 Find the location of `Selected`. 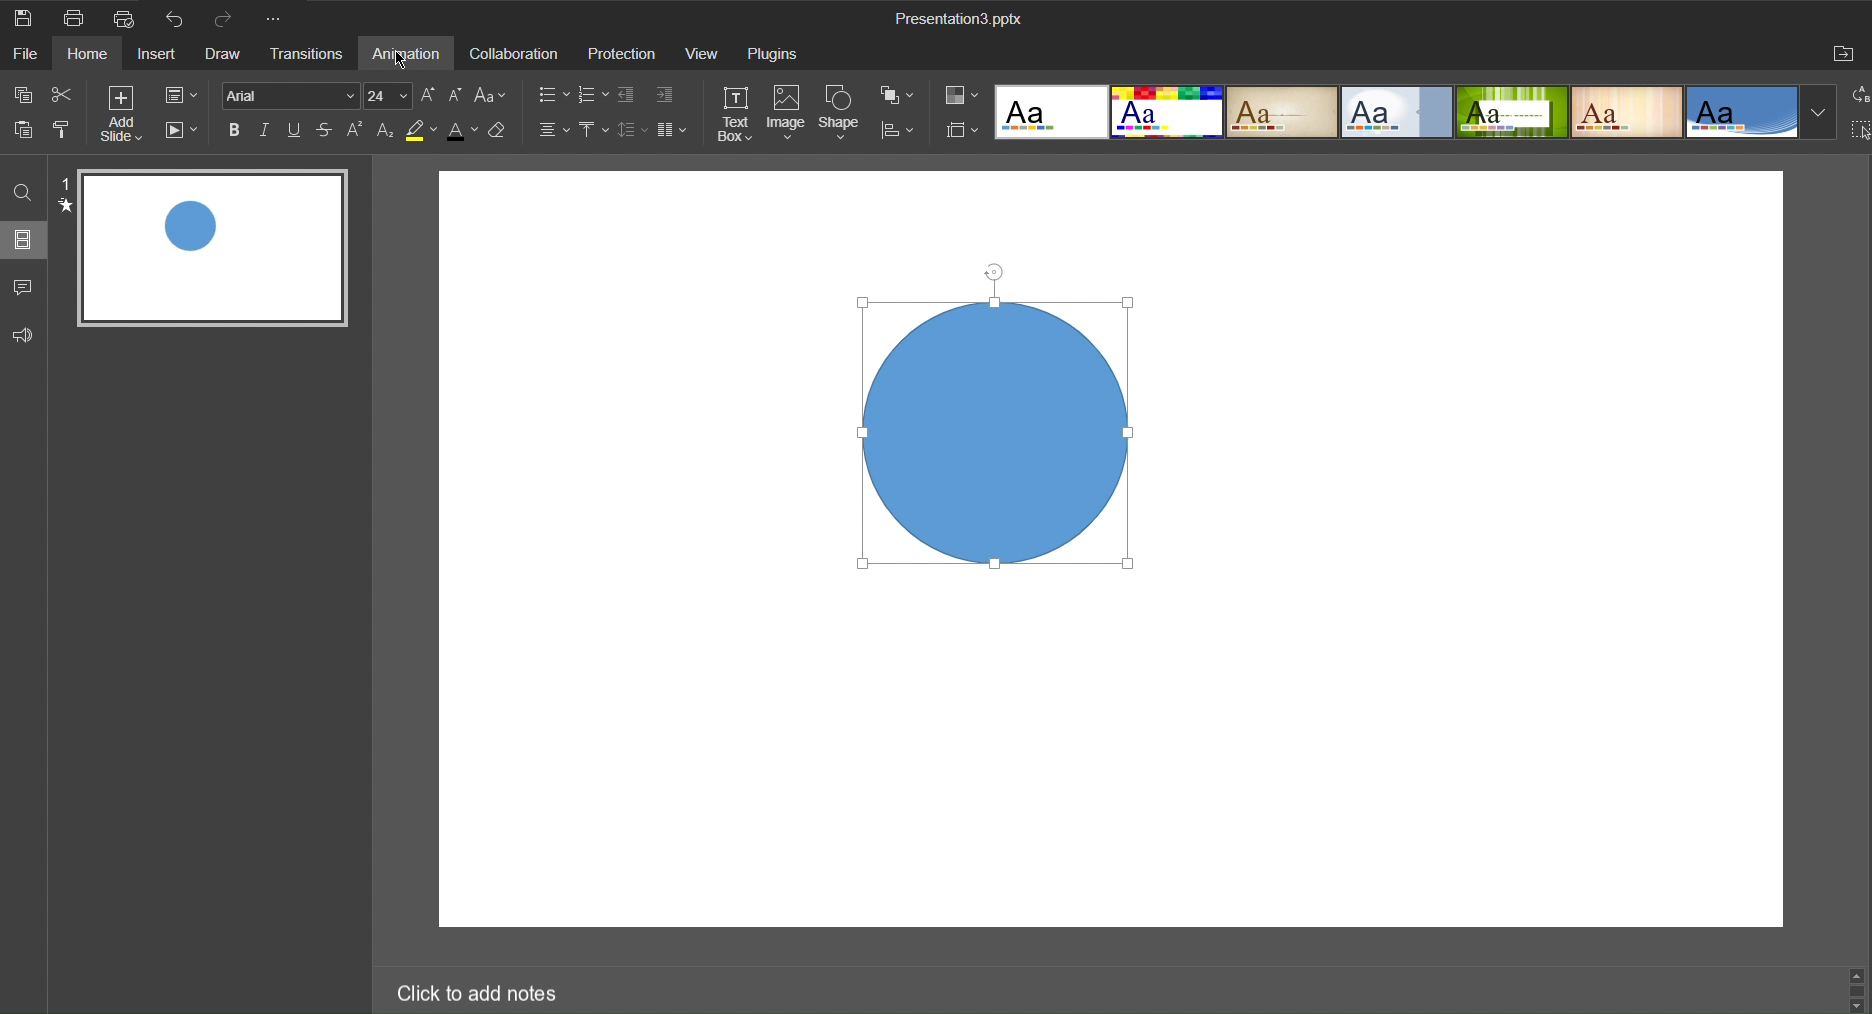

Selected is located at coordinates (993, 425).